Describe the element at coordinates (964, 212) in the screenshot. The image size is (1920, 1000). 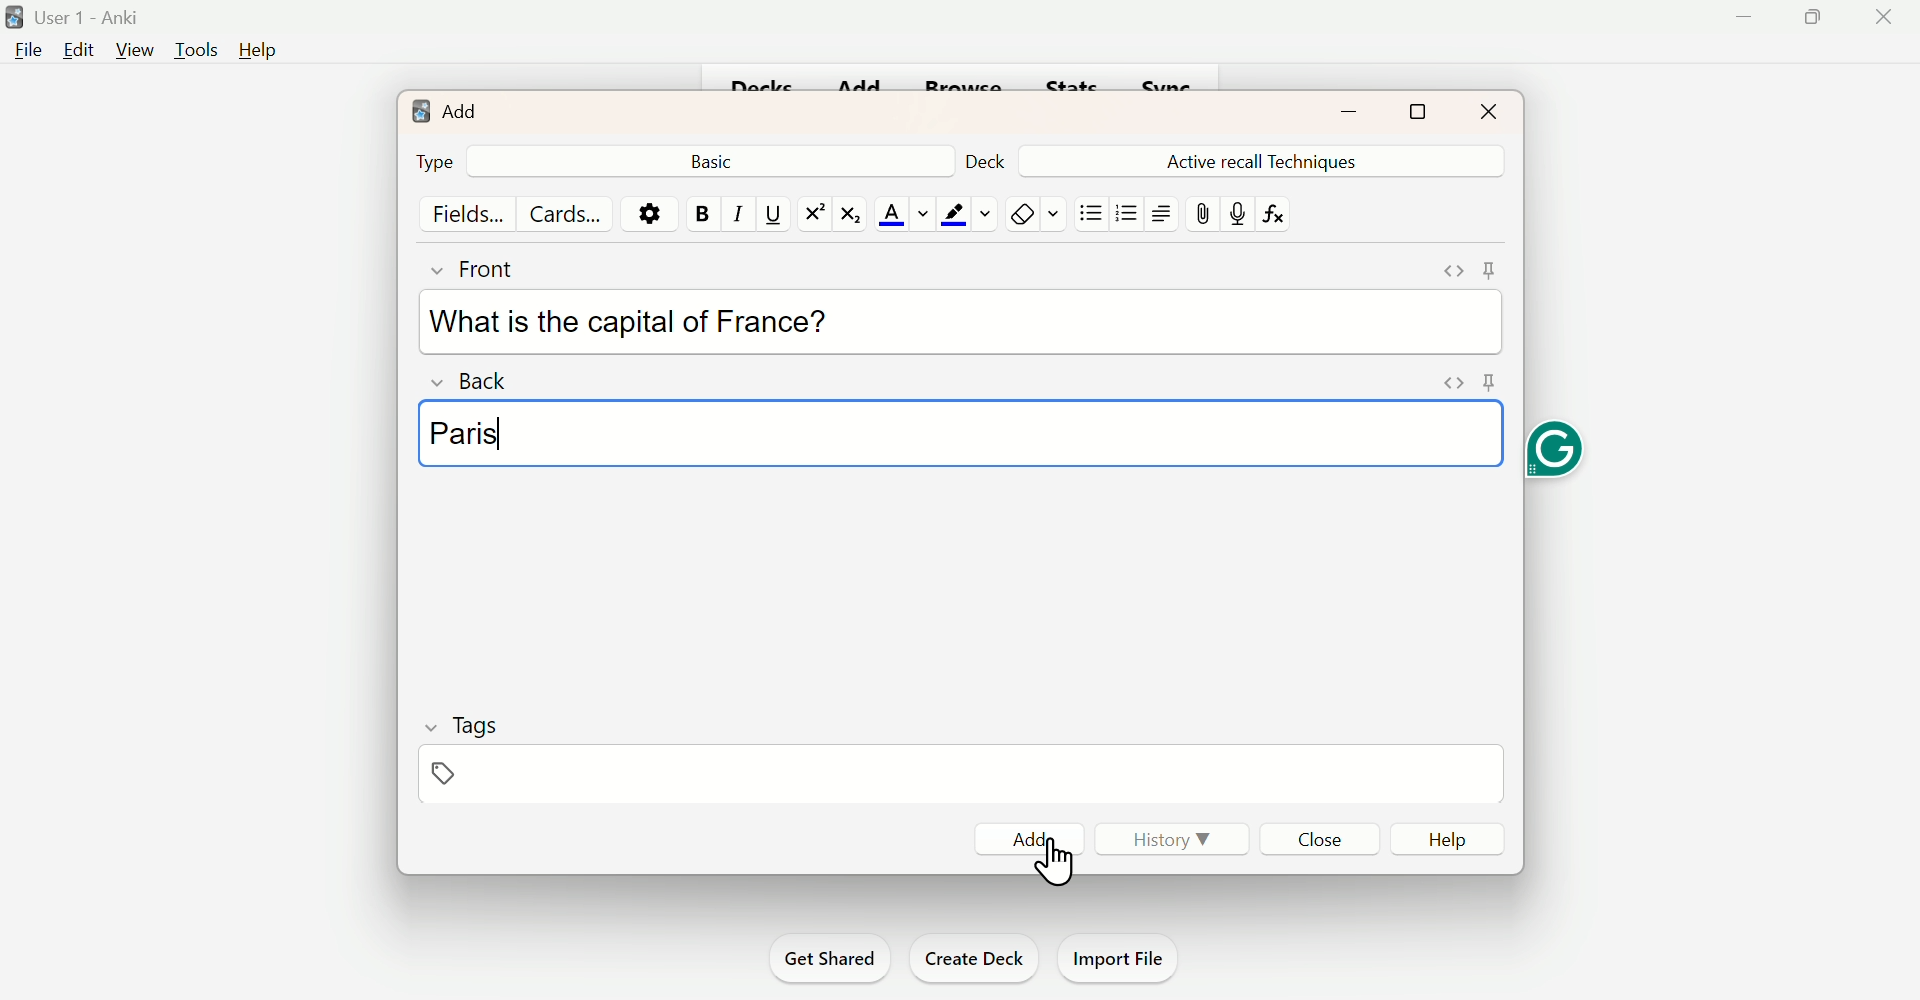
I see `Text Highlighting Color` at that location.